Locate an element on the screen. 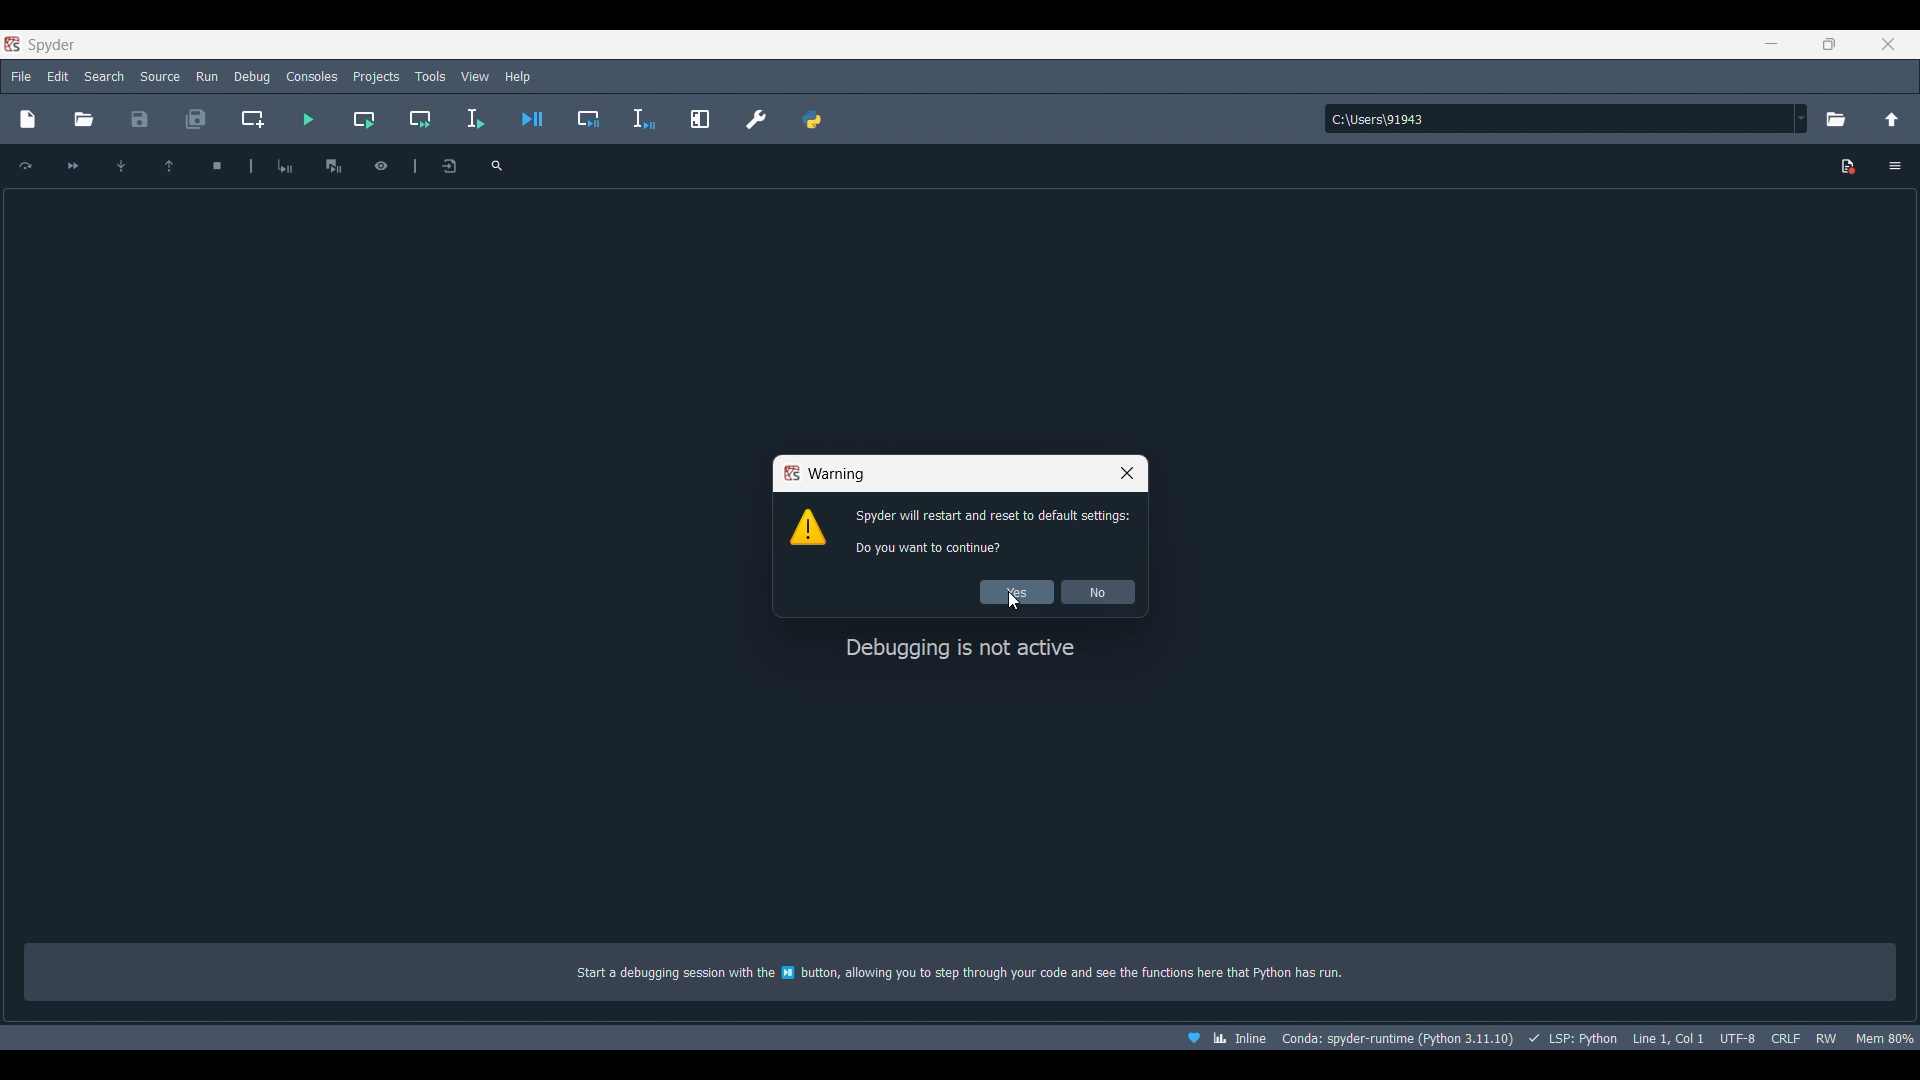 Image resolution: width=1920 pixels, height=1080 pixels. Close interface is located at coordinates (1888, 44).